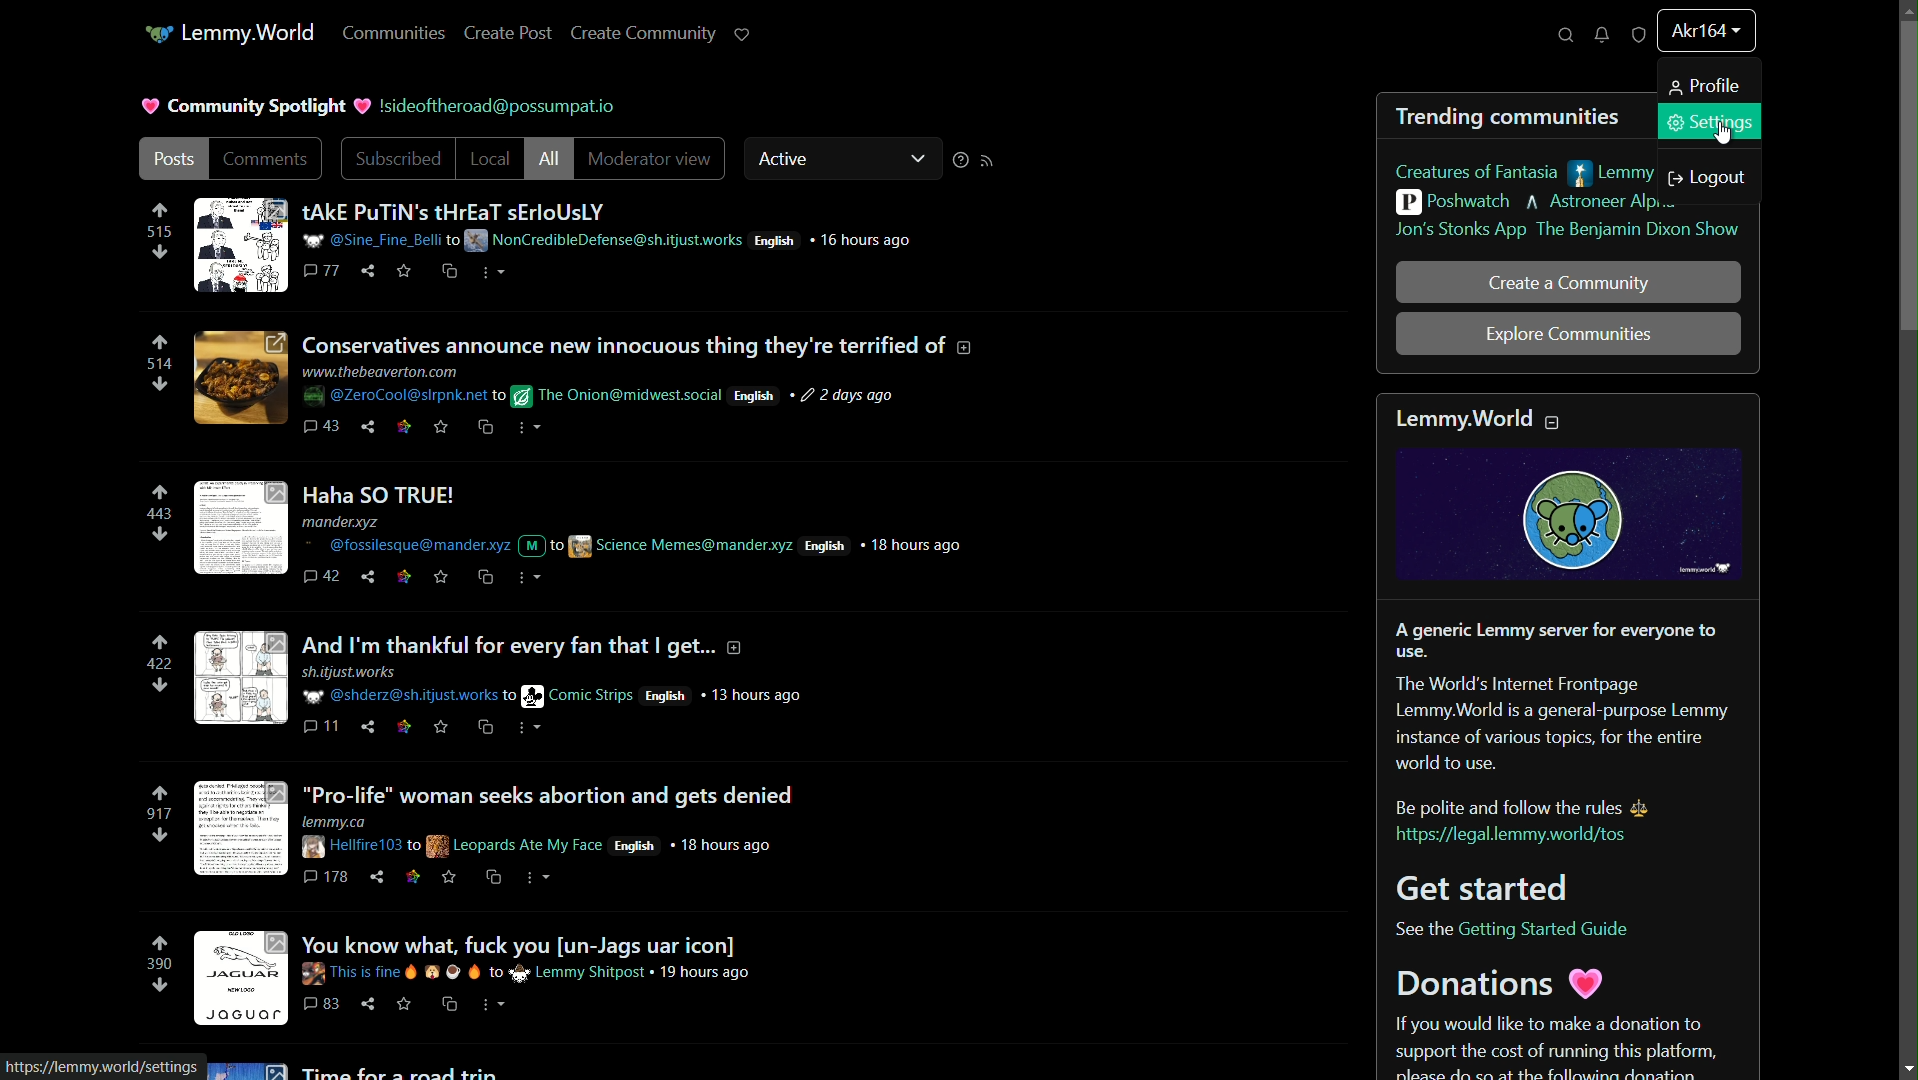  Describe the element at coordinates (1566, 736) in the screenshot. I see `about lemmy.world` at that location.